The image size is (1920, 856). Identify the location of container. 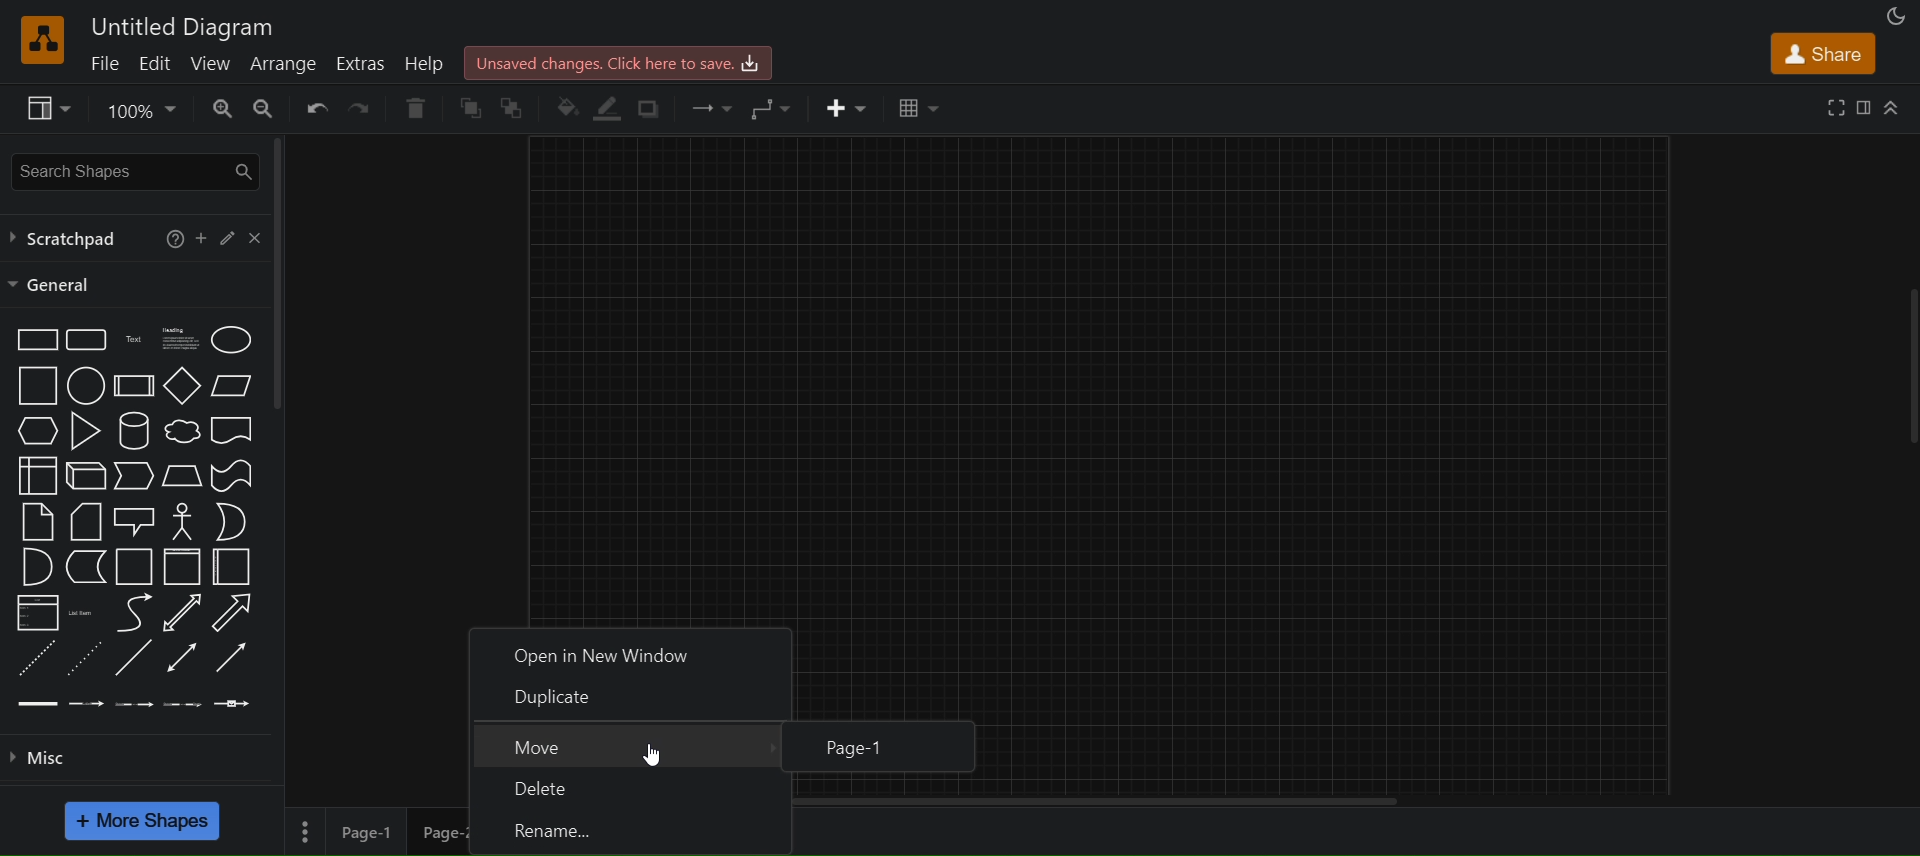
(134, 567).